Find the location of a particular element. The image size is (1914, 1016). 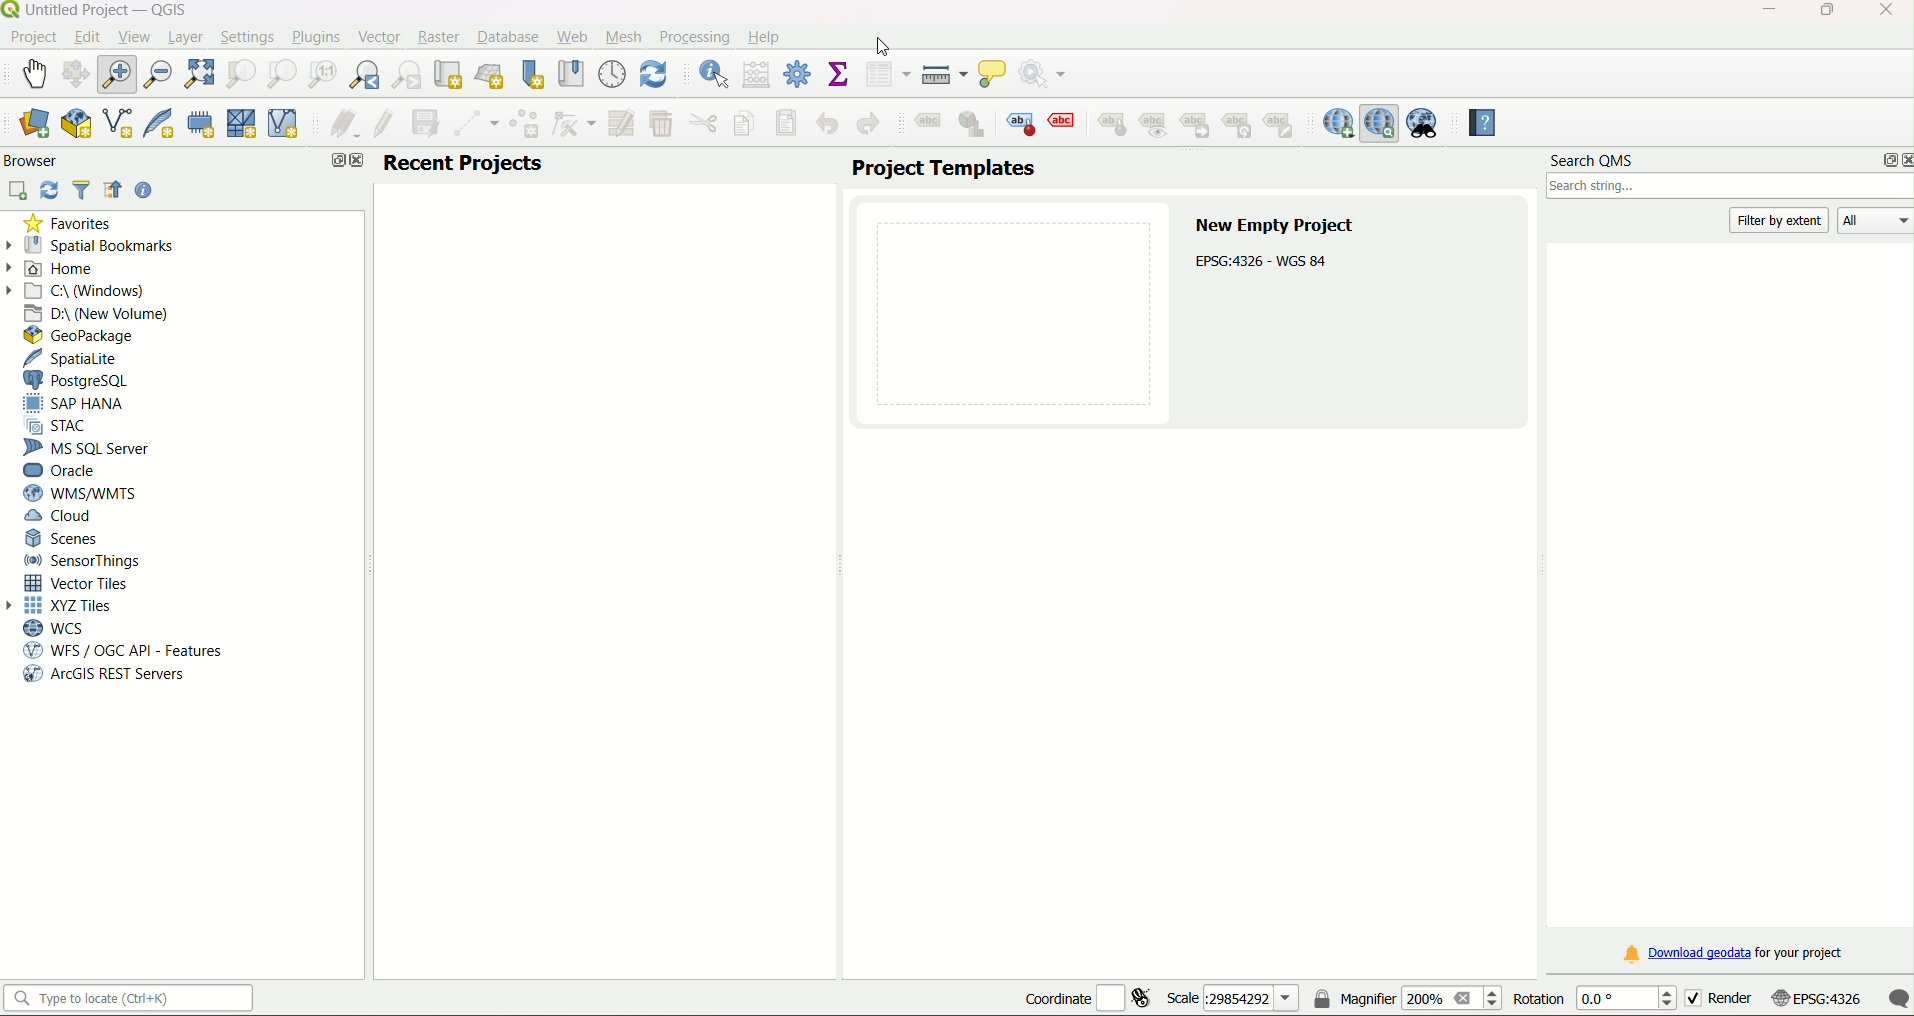

new spatial bookmark is located at coordinates (533, 74).